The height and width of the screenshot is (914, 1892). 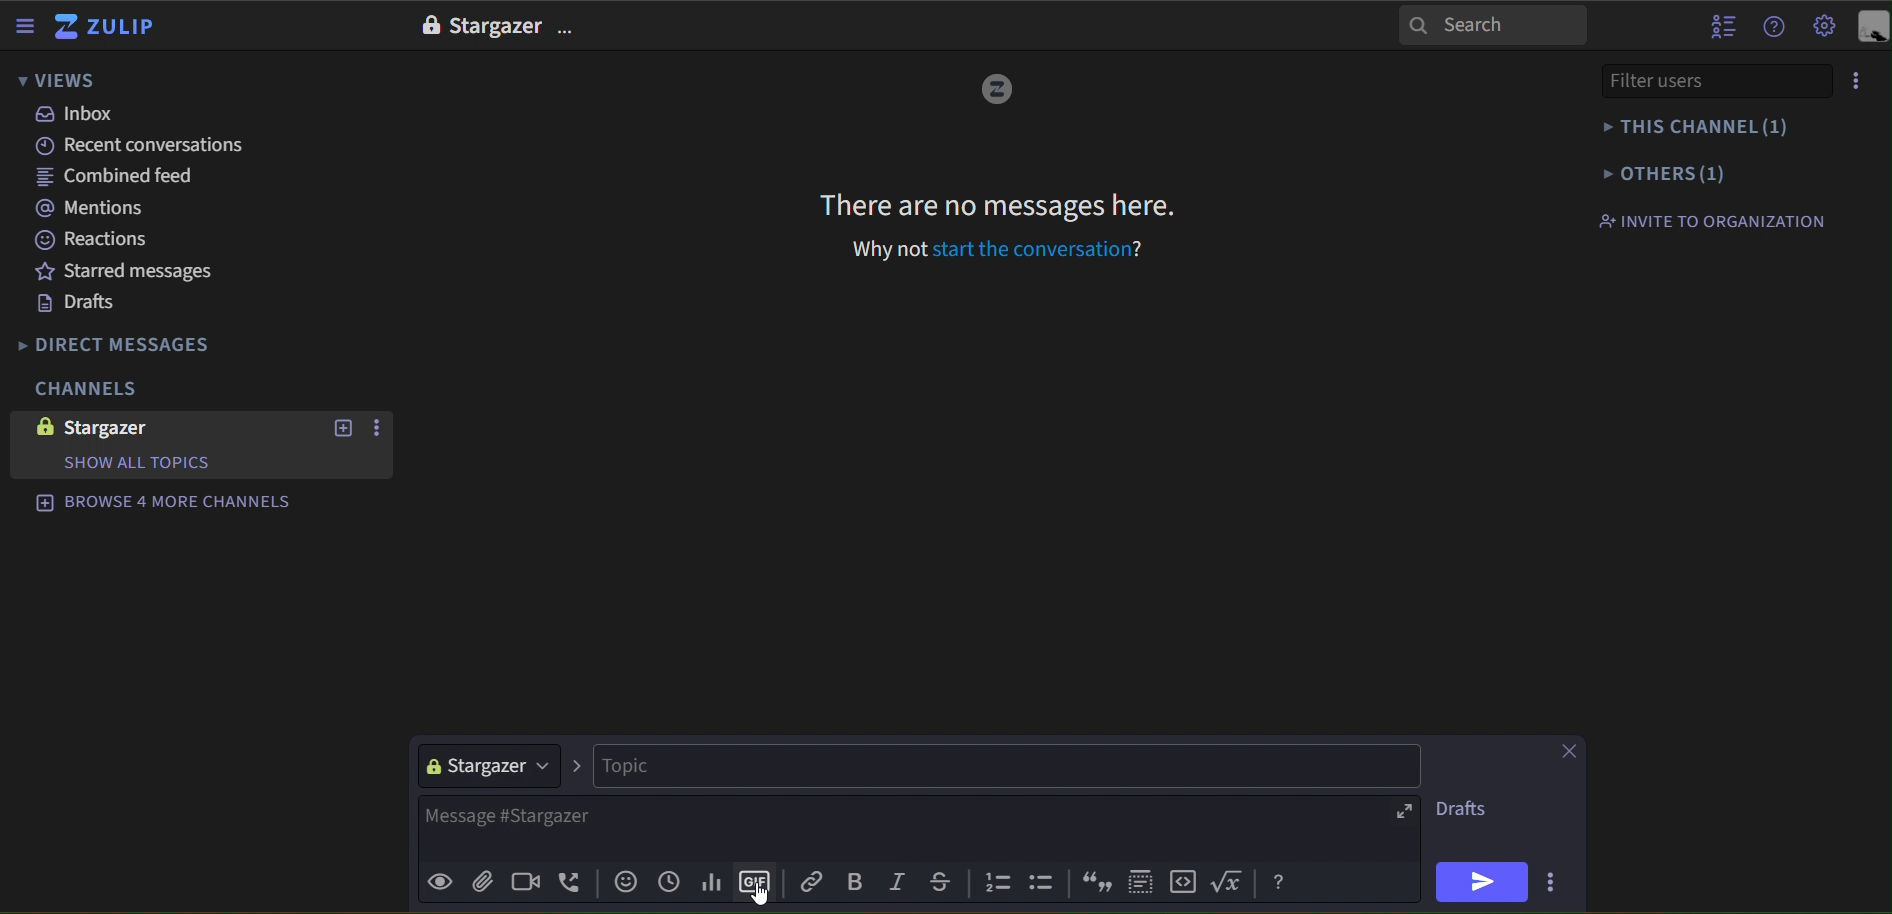 I want to click on zulip, so click(x=109, y=28).